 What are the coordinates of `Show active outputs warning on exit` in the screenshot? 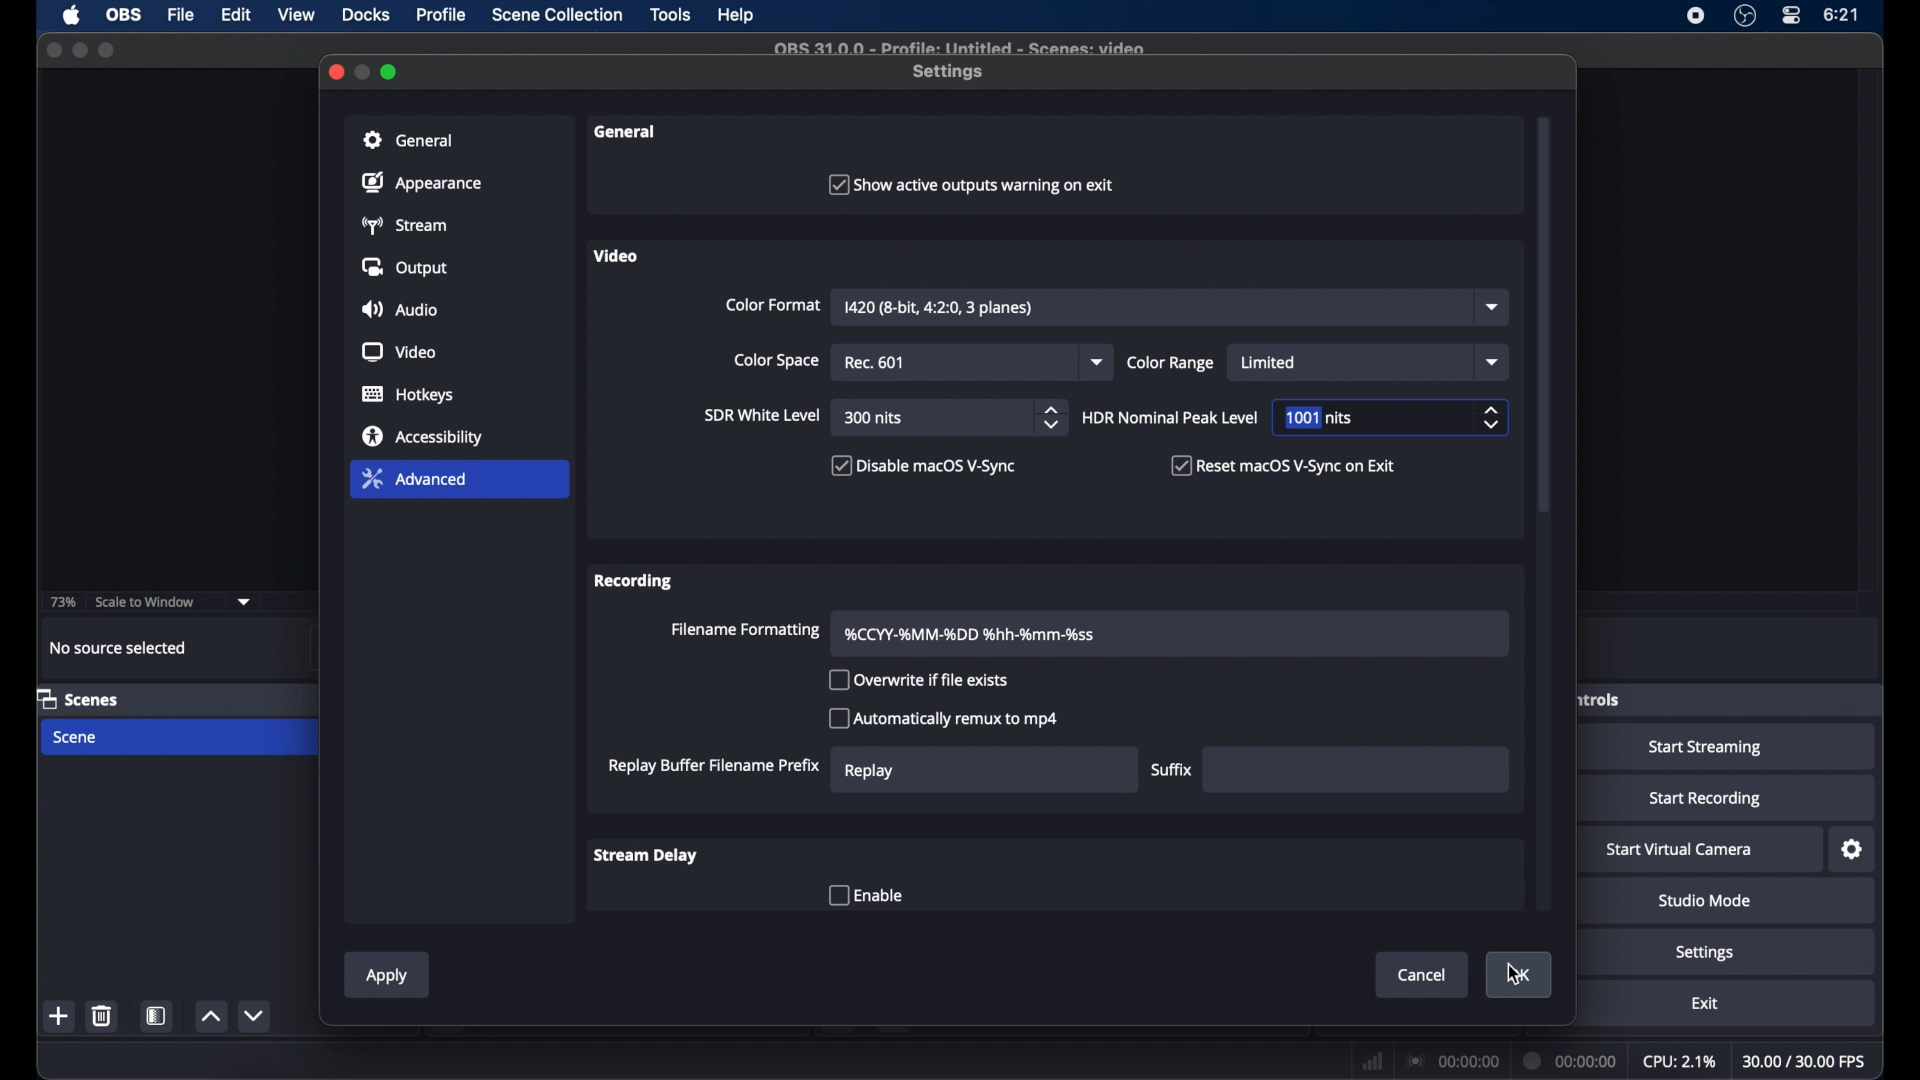 It's located at (974, 184).